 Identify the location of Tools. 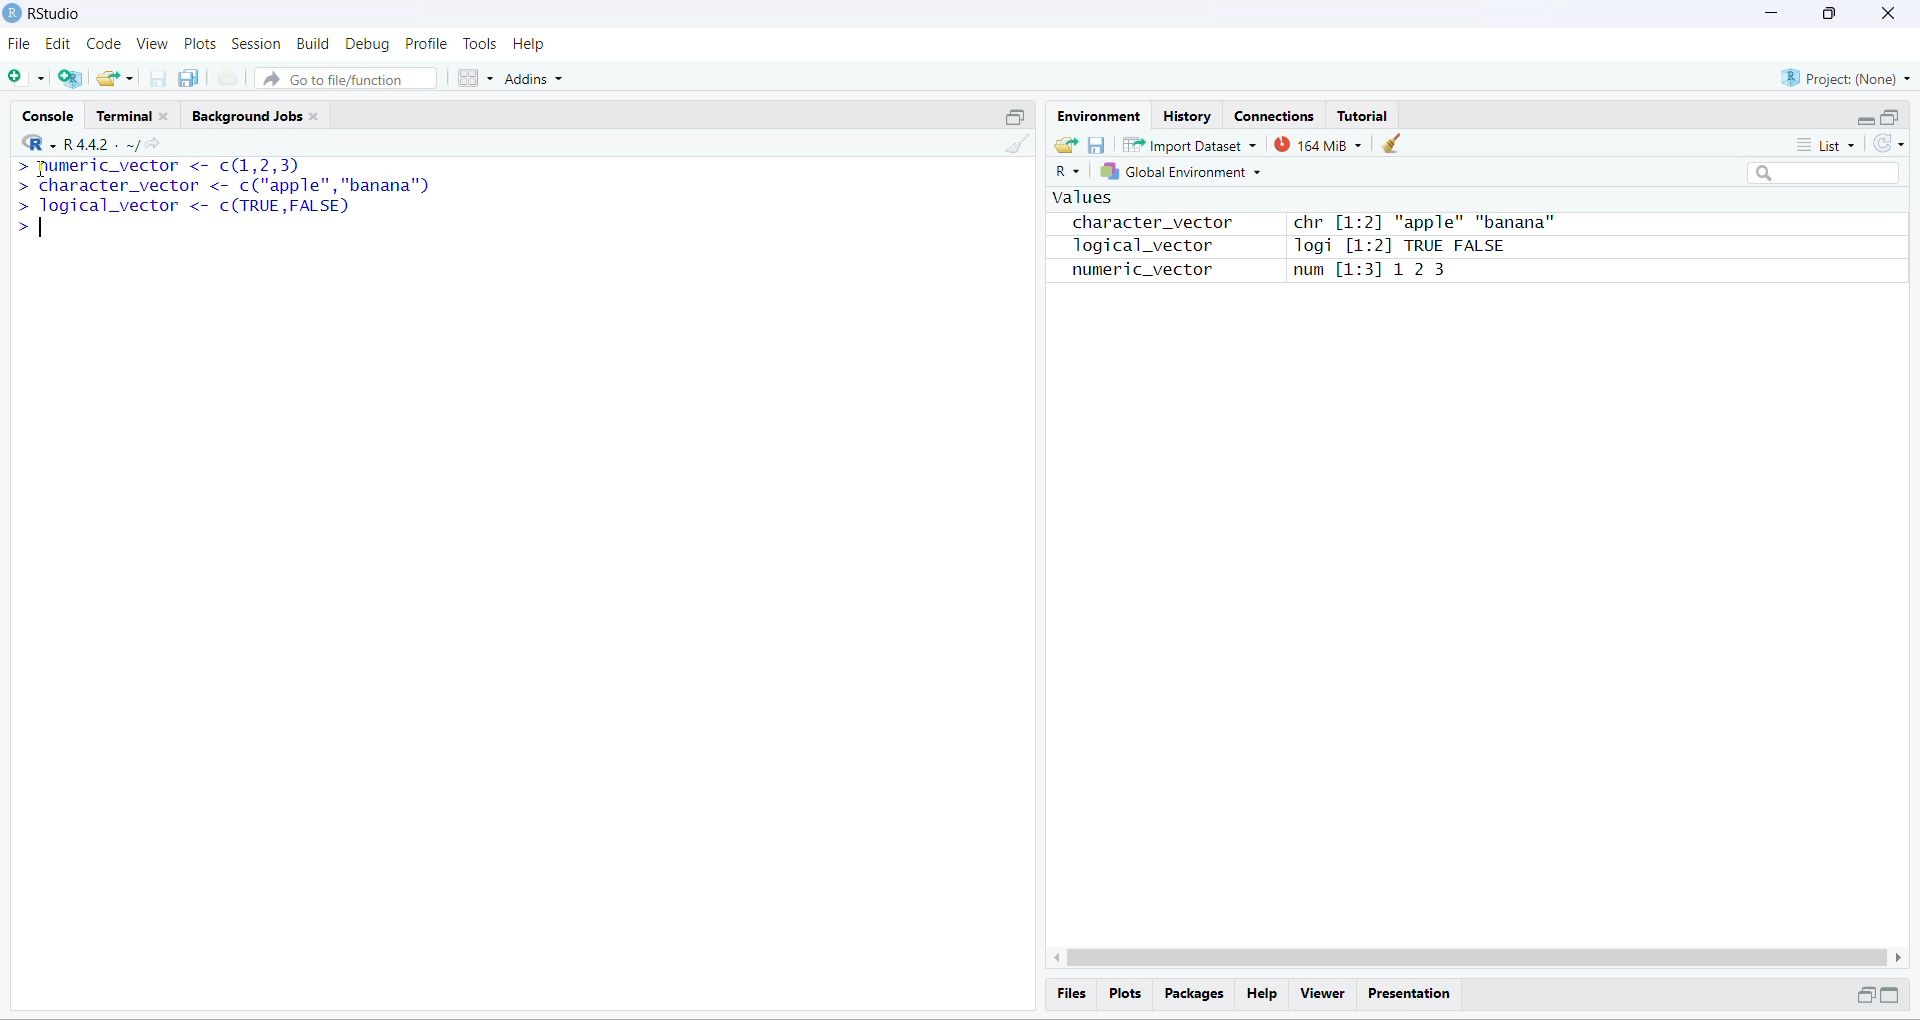
(478, 44).